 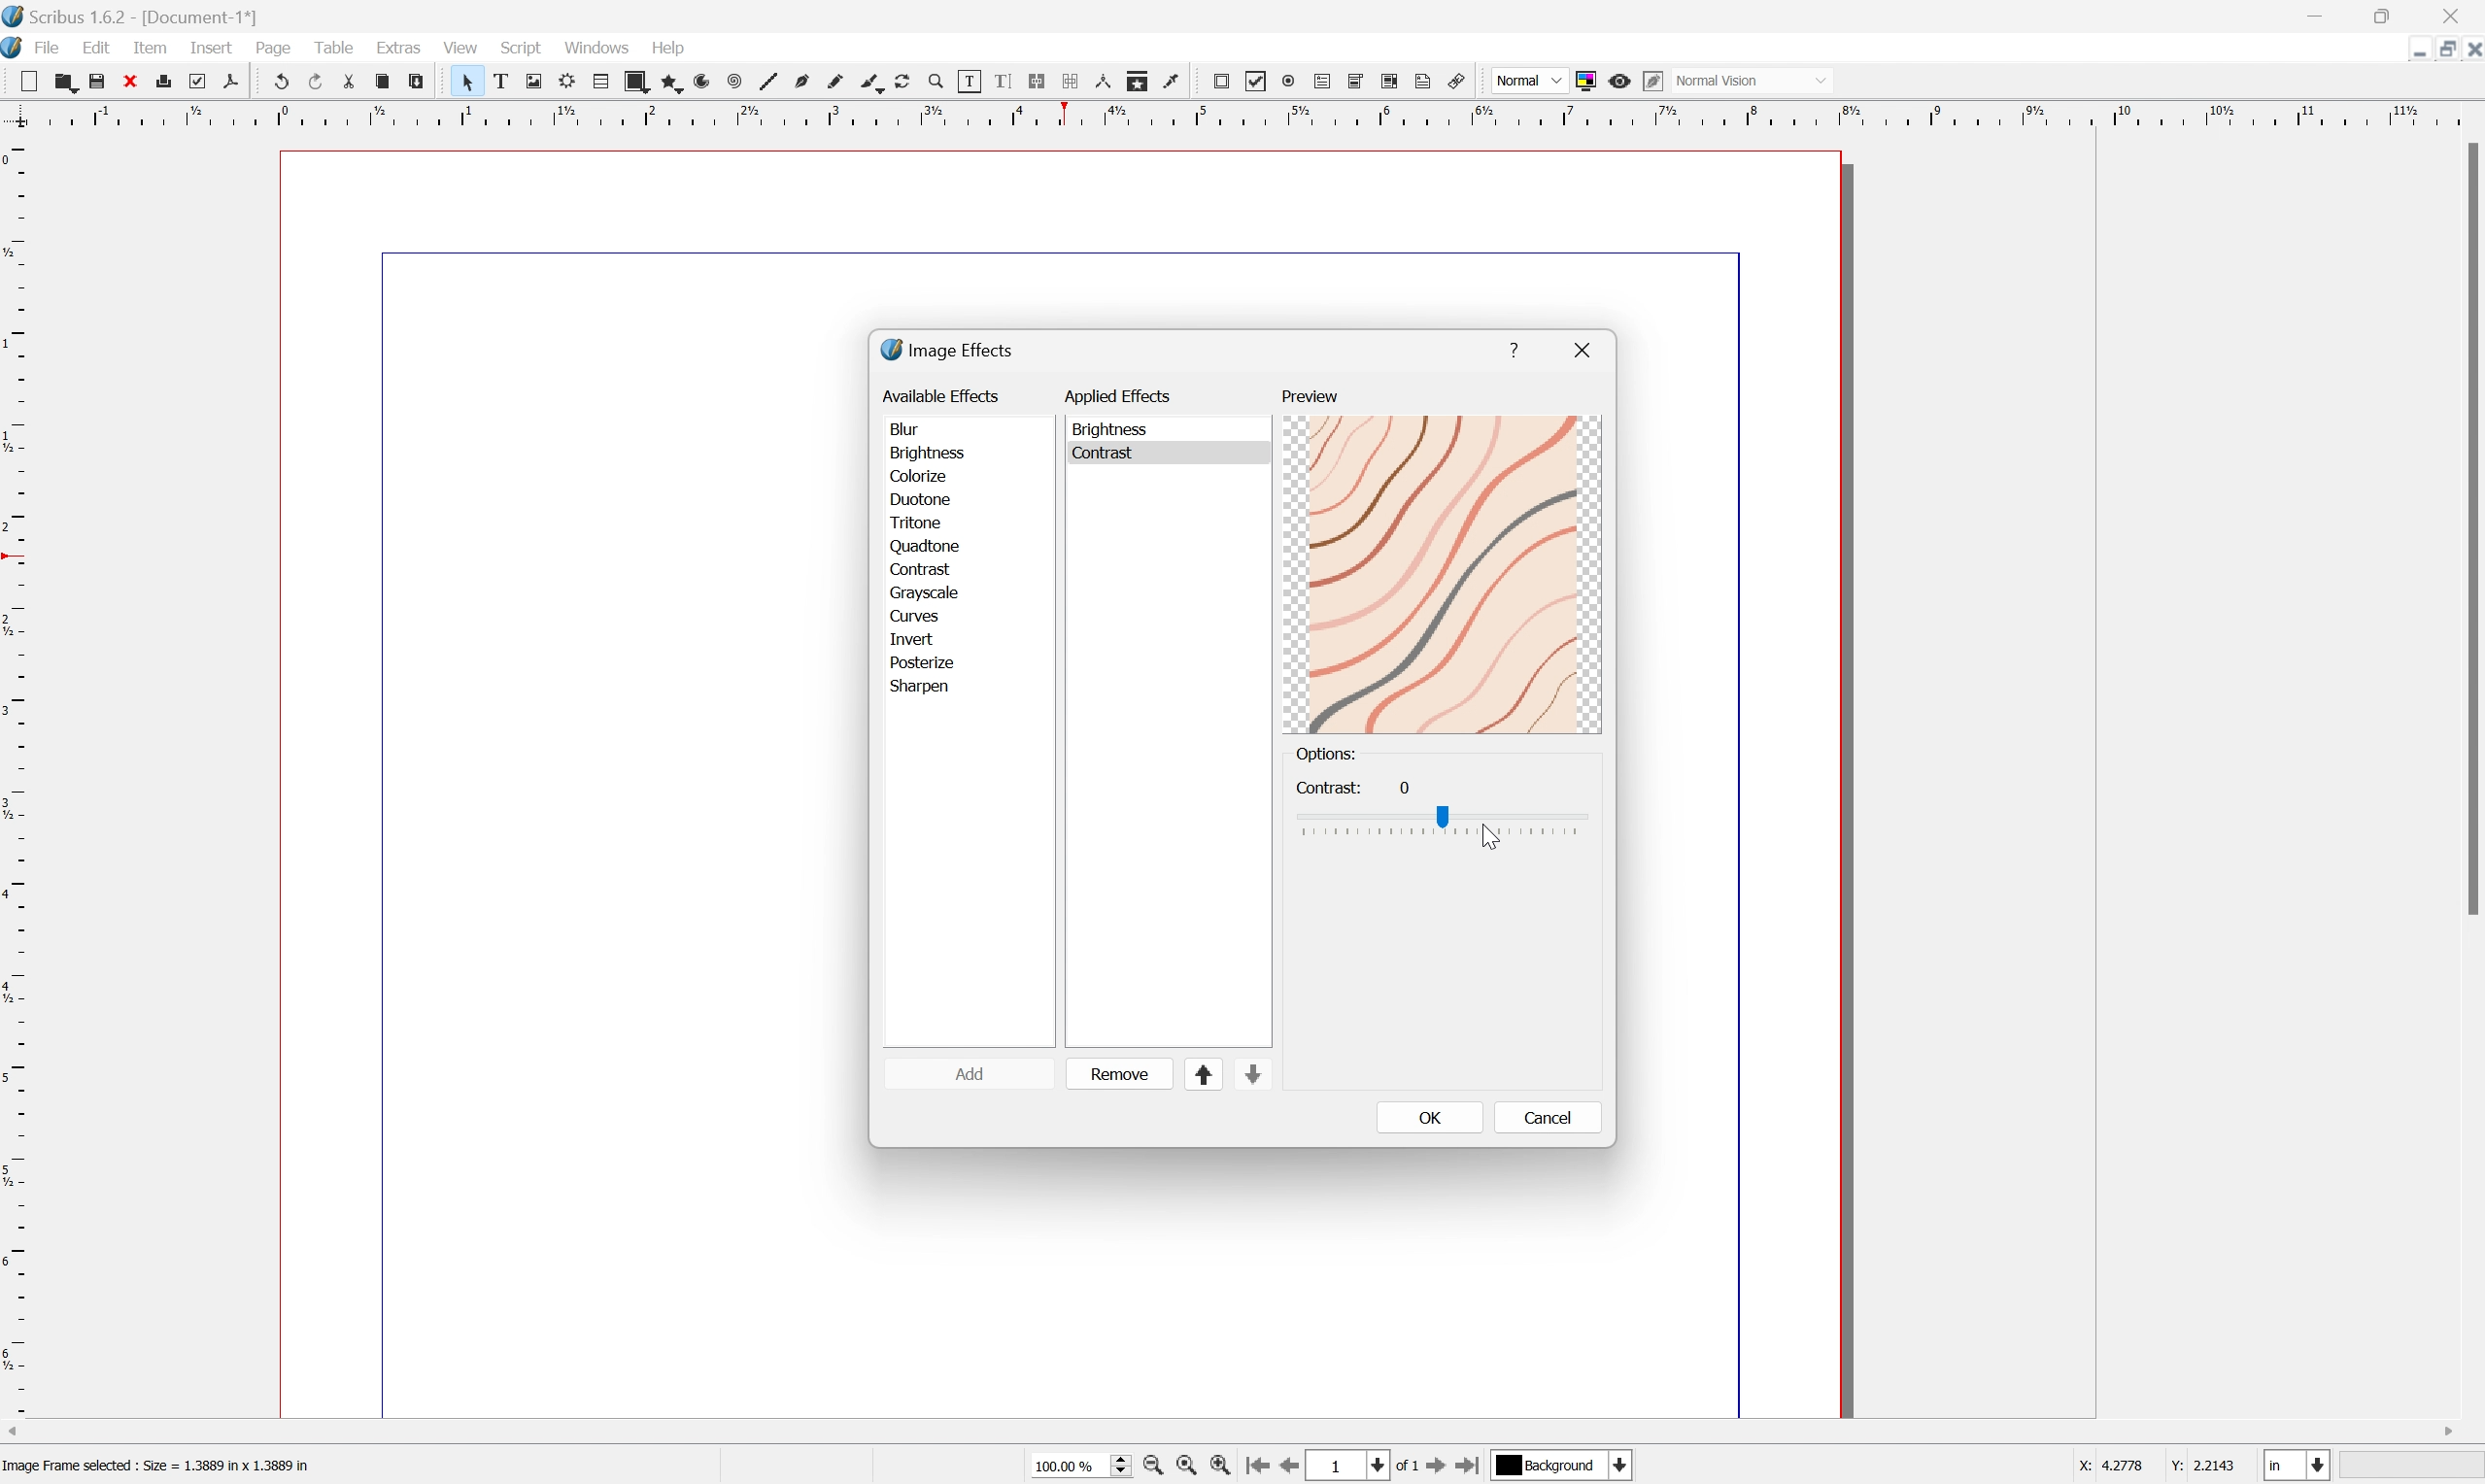 I want to click on Image frame, so click(x=531, y=77).